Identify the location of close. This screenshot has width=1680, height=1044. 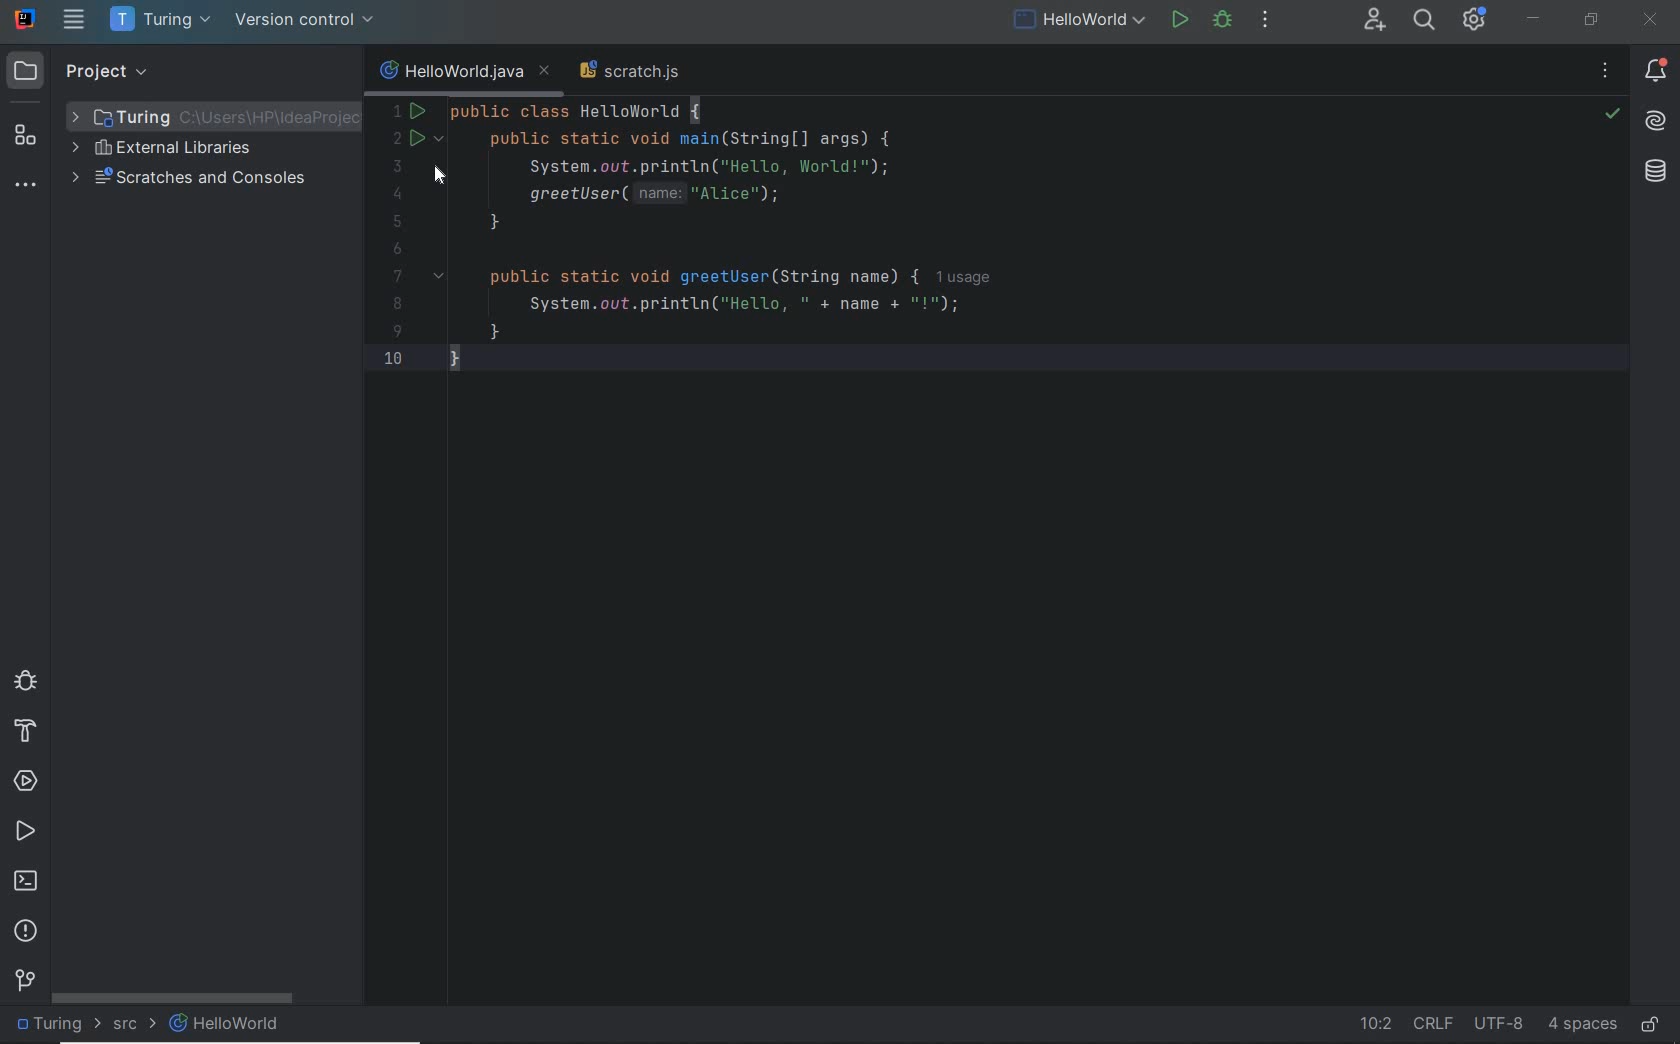
(1653, 22).